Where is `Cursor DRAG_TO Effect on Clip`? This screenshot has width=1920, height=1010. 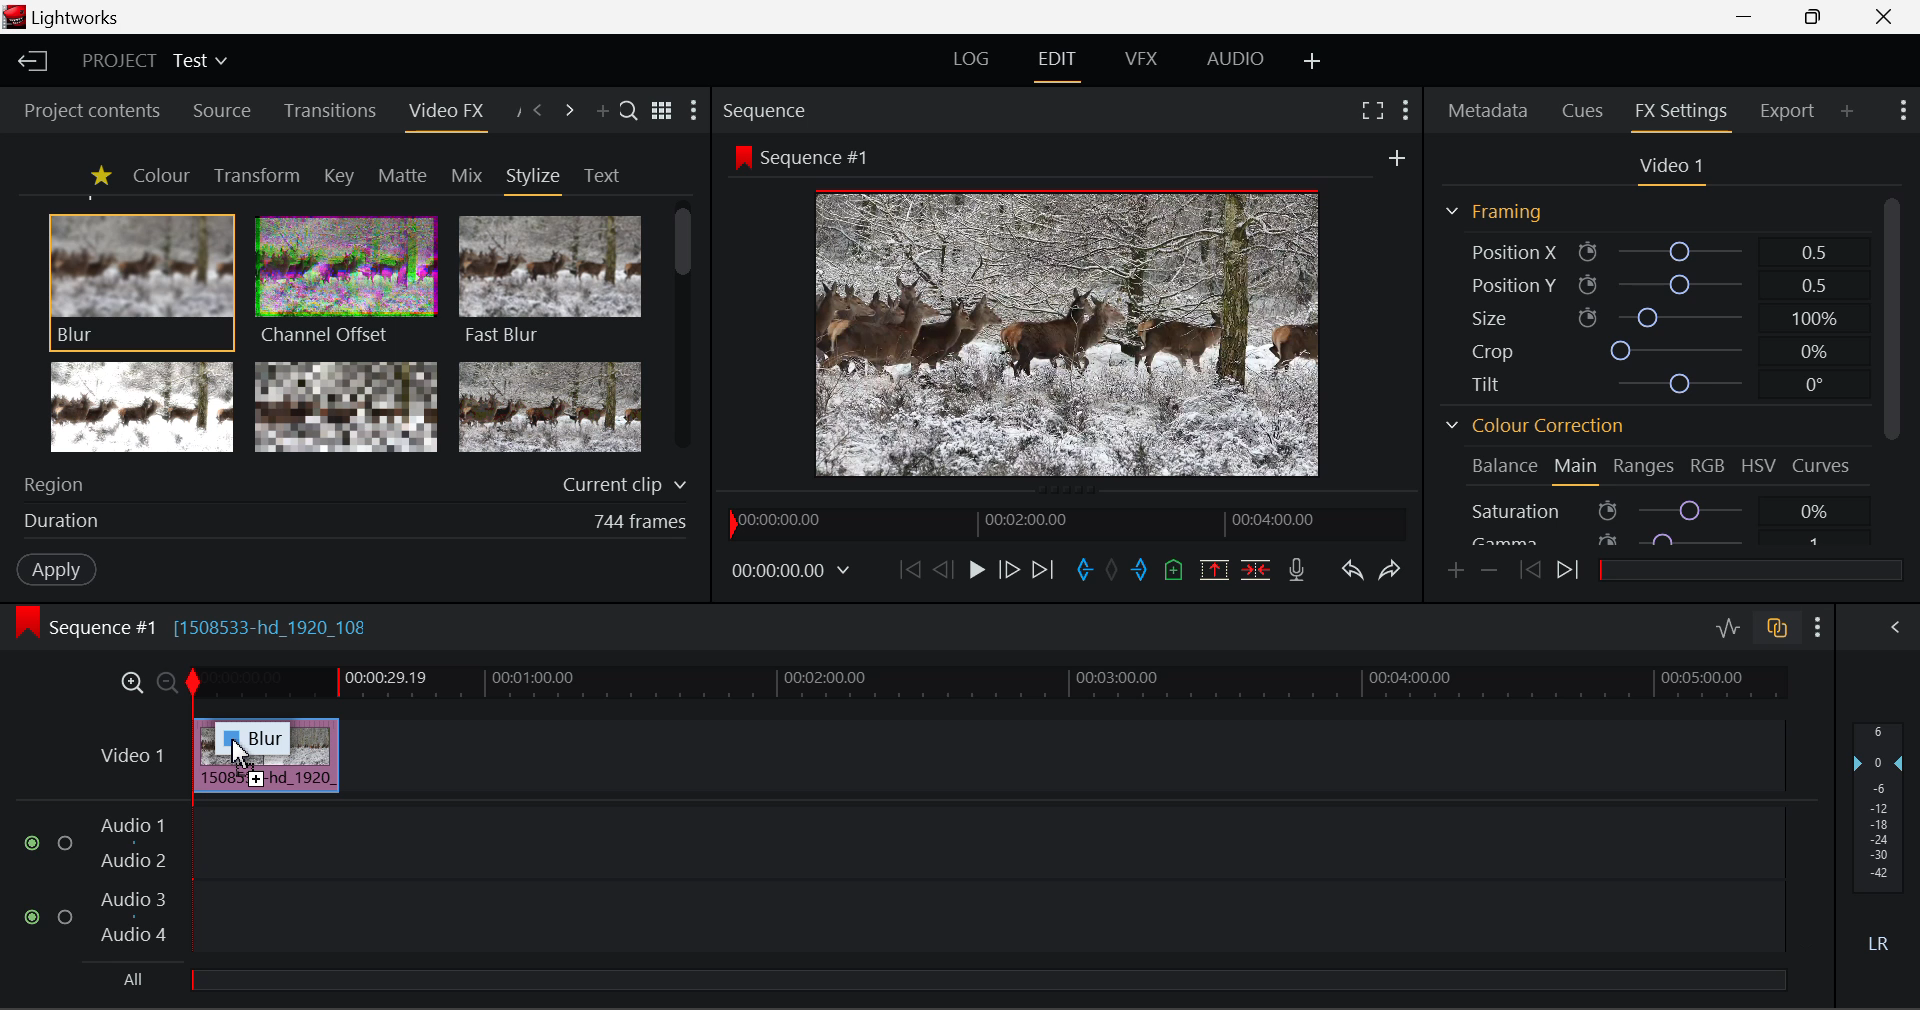 Cursor DRAG_TO Effect on Clip is located at coordinates (265, 756).